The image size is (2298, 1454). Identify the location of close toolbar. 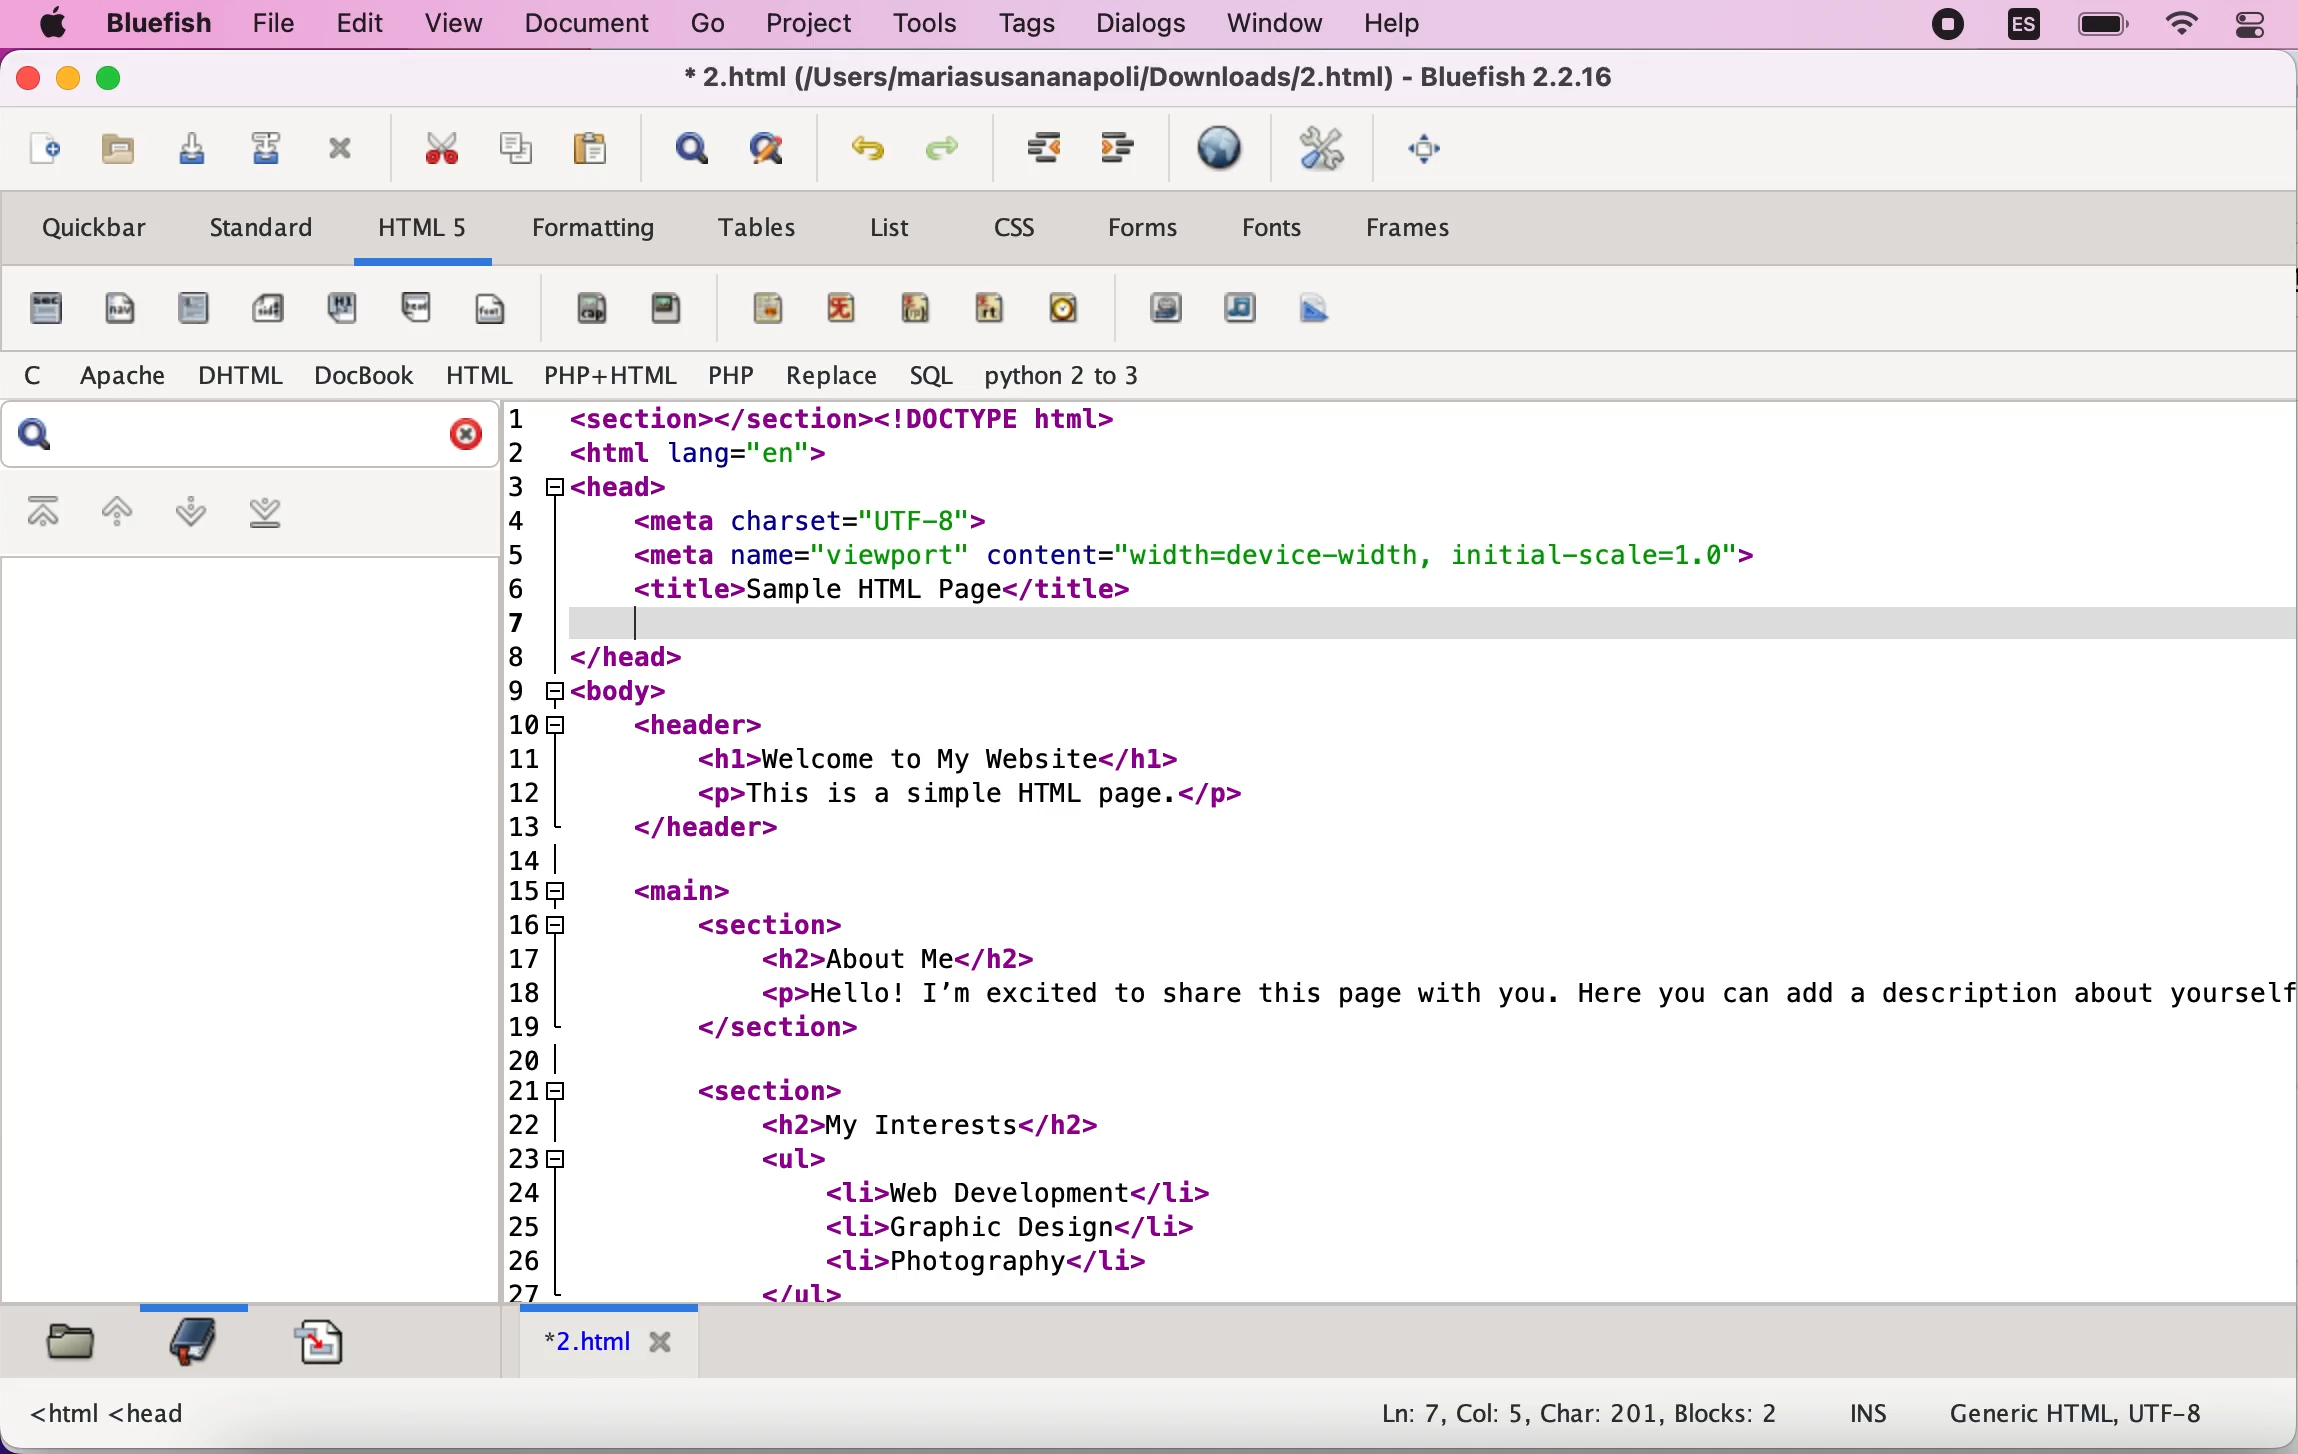
(348, 155).